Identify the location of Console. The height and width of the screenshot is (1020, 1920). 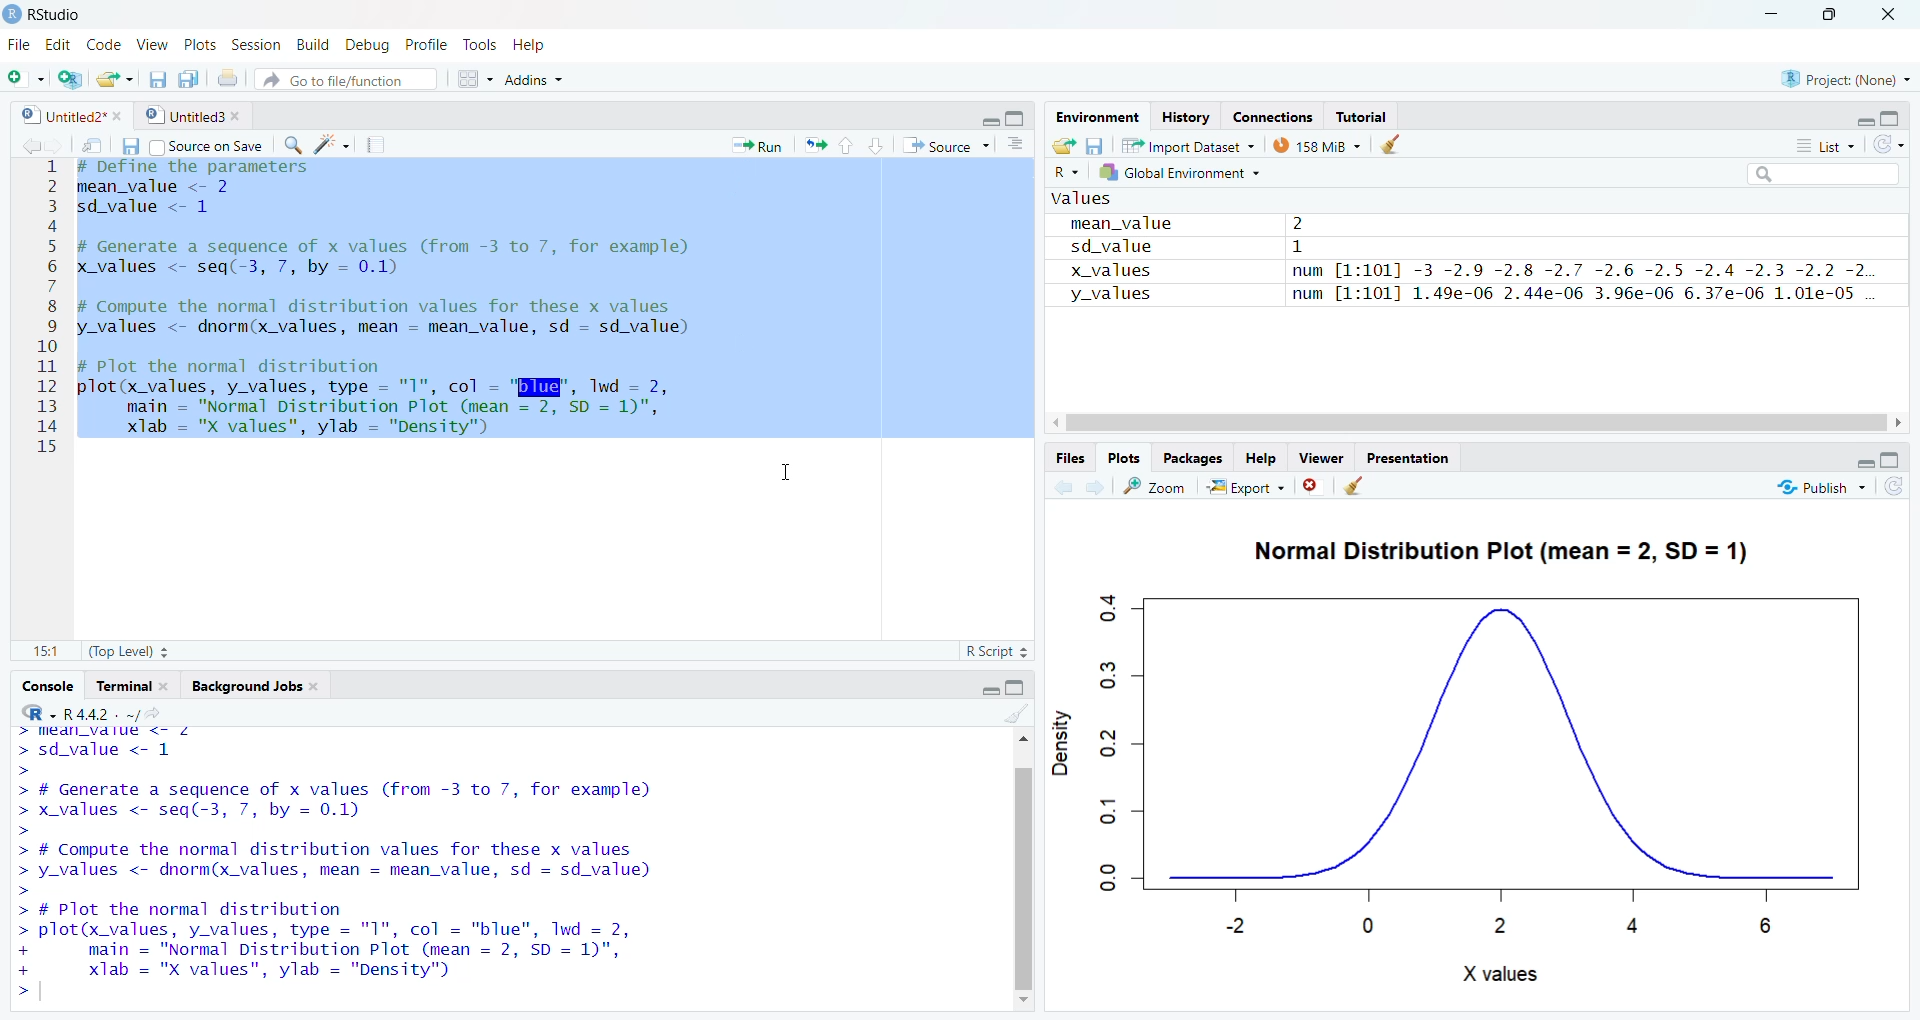
(47, 684).